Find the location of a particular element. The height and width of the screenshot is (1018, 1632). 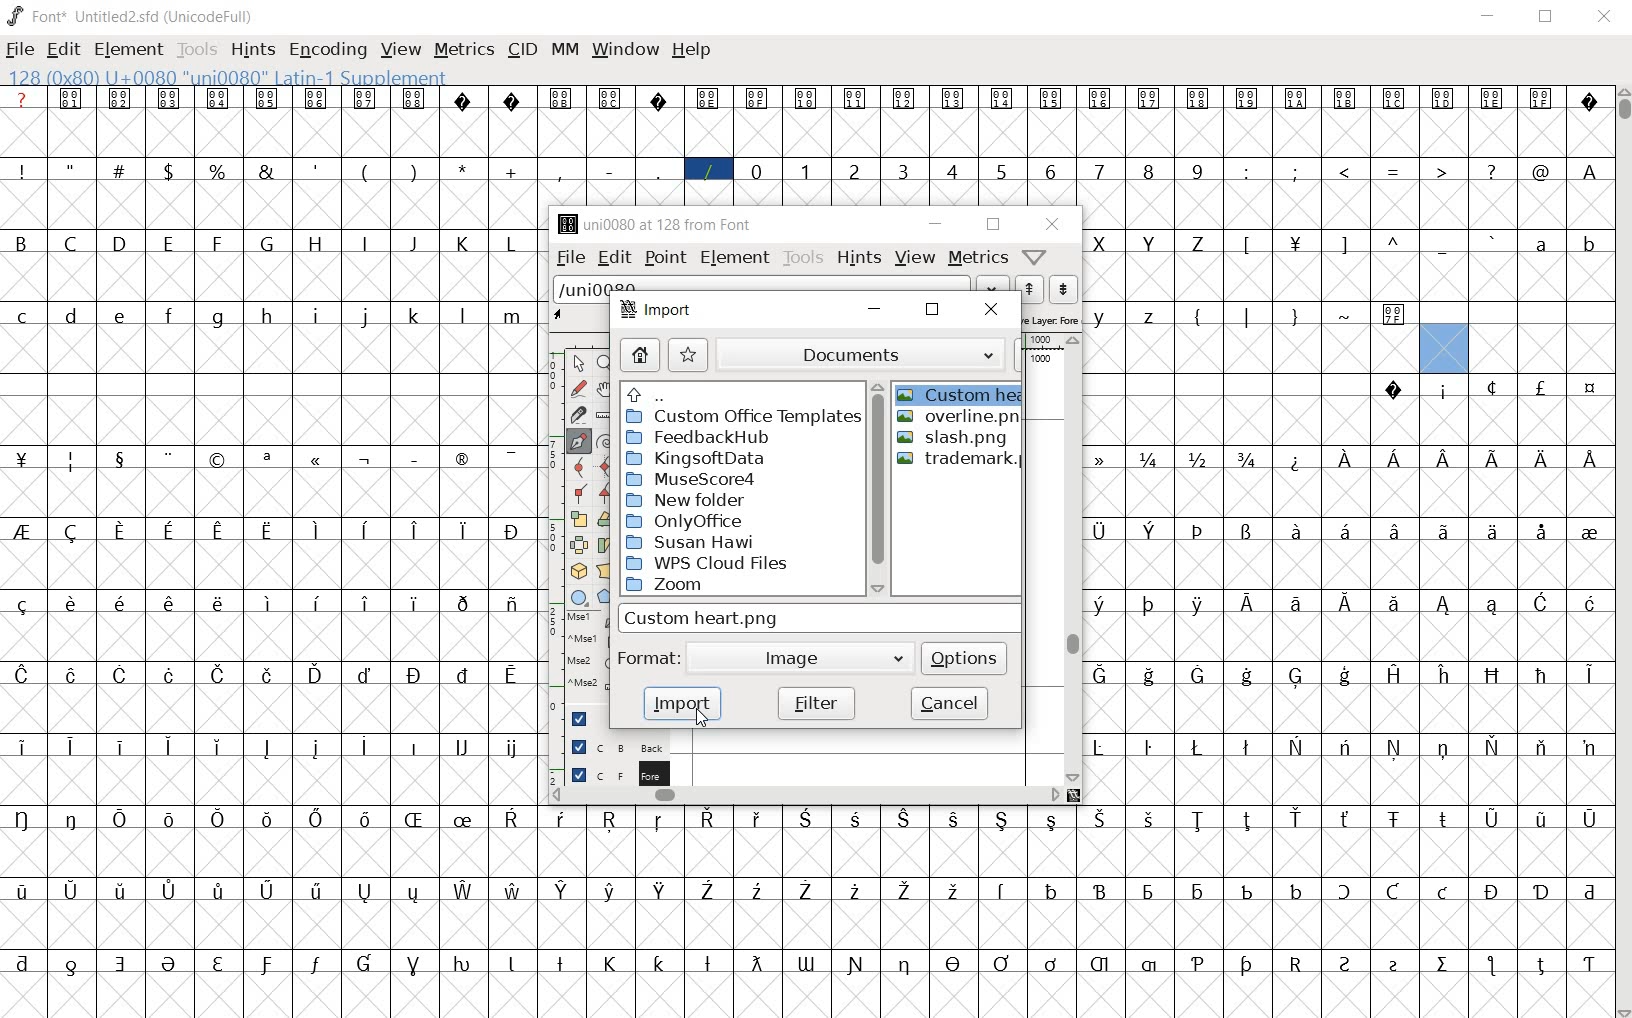

glyph is located at coordinates (70, 243).